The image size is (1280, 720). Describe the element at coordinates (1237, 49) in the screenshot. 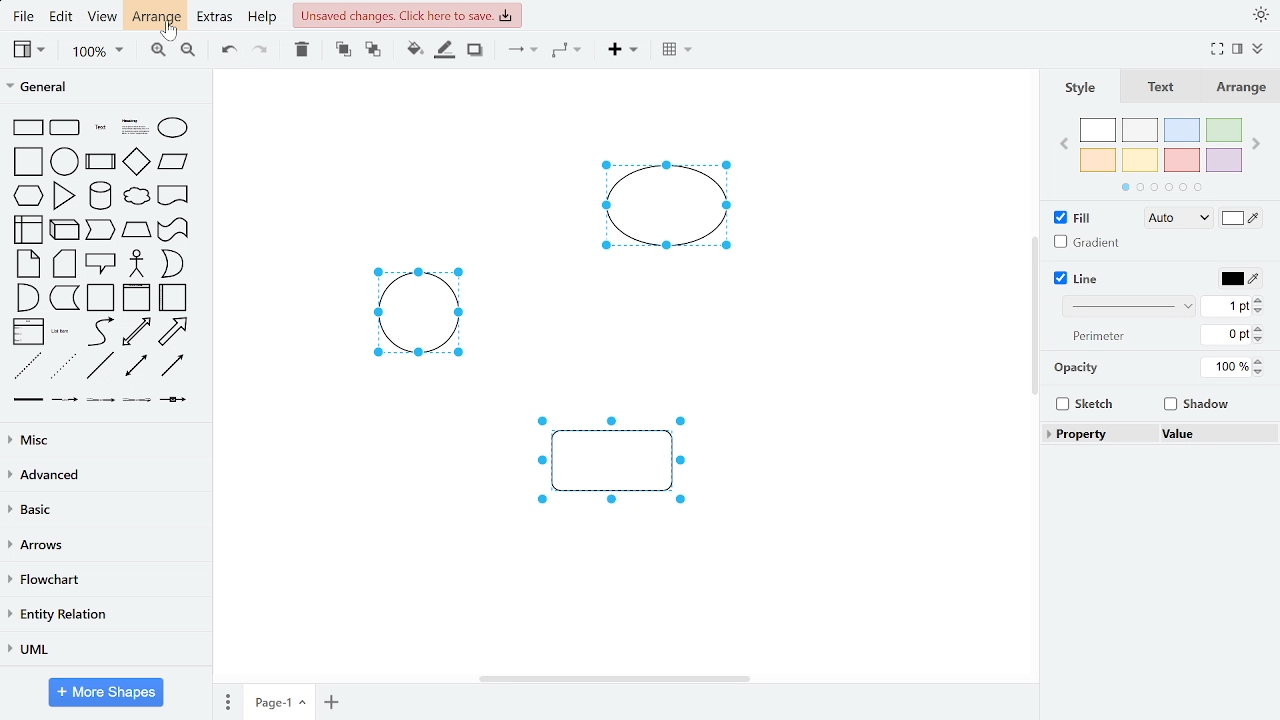

I see `format` at that location.